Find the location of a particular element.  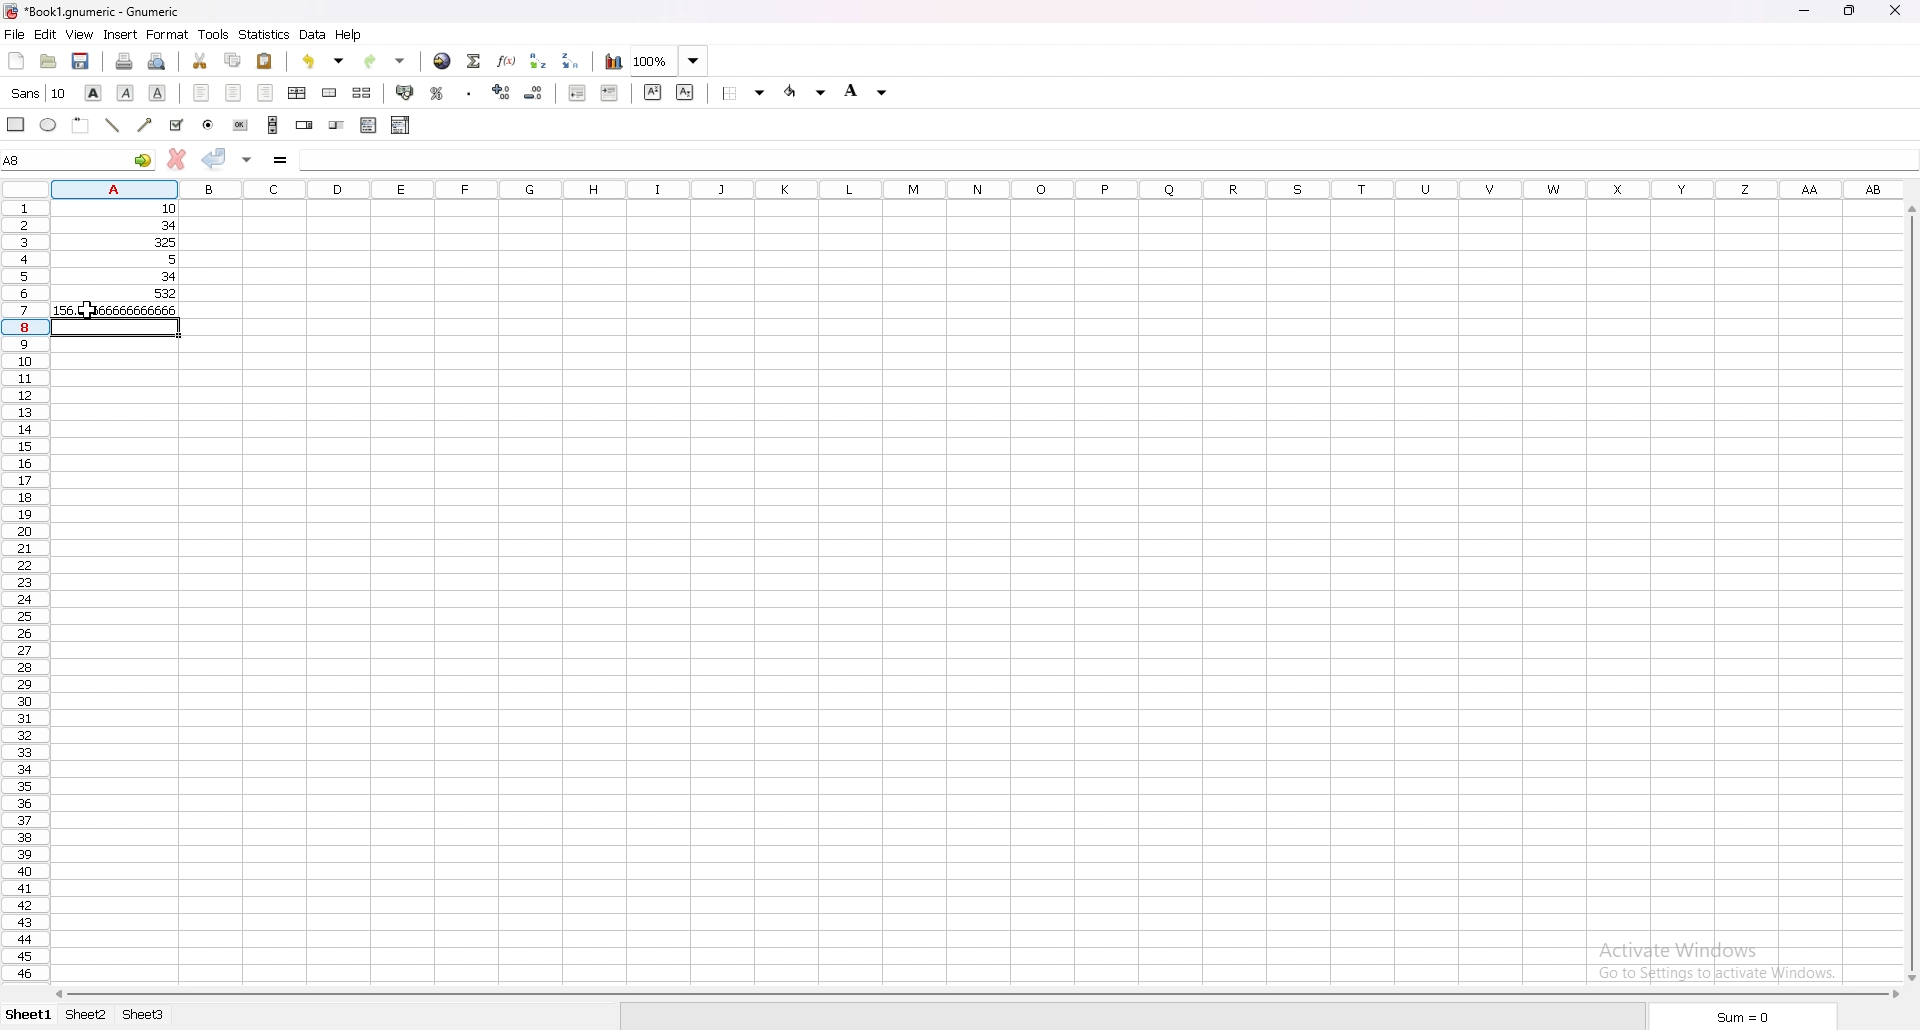

34 is located at coordinates (118, 277).